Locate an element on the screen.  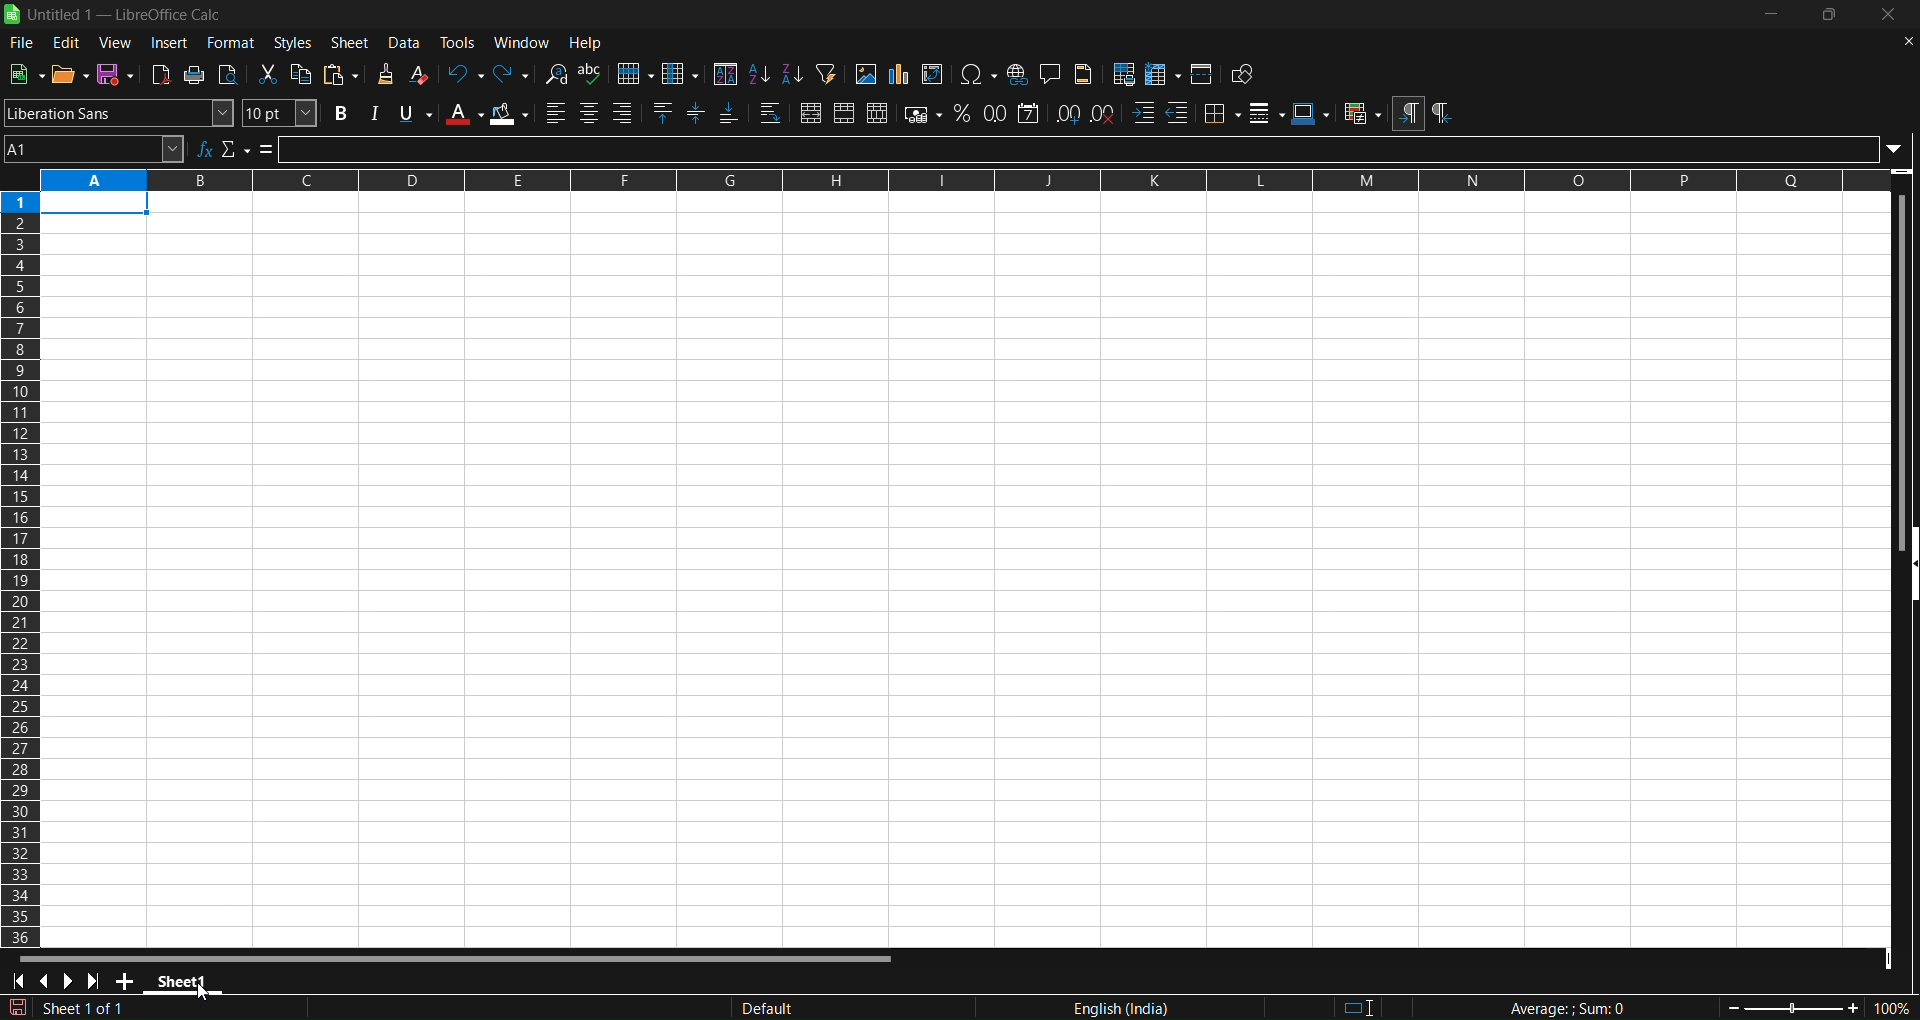
undo is located at coordinates (464, 73).